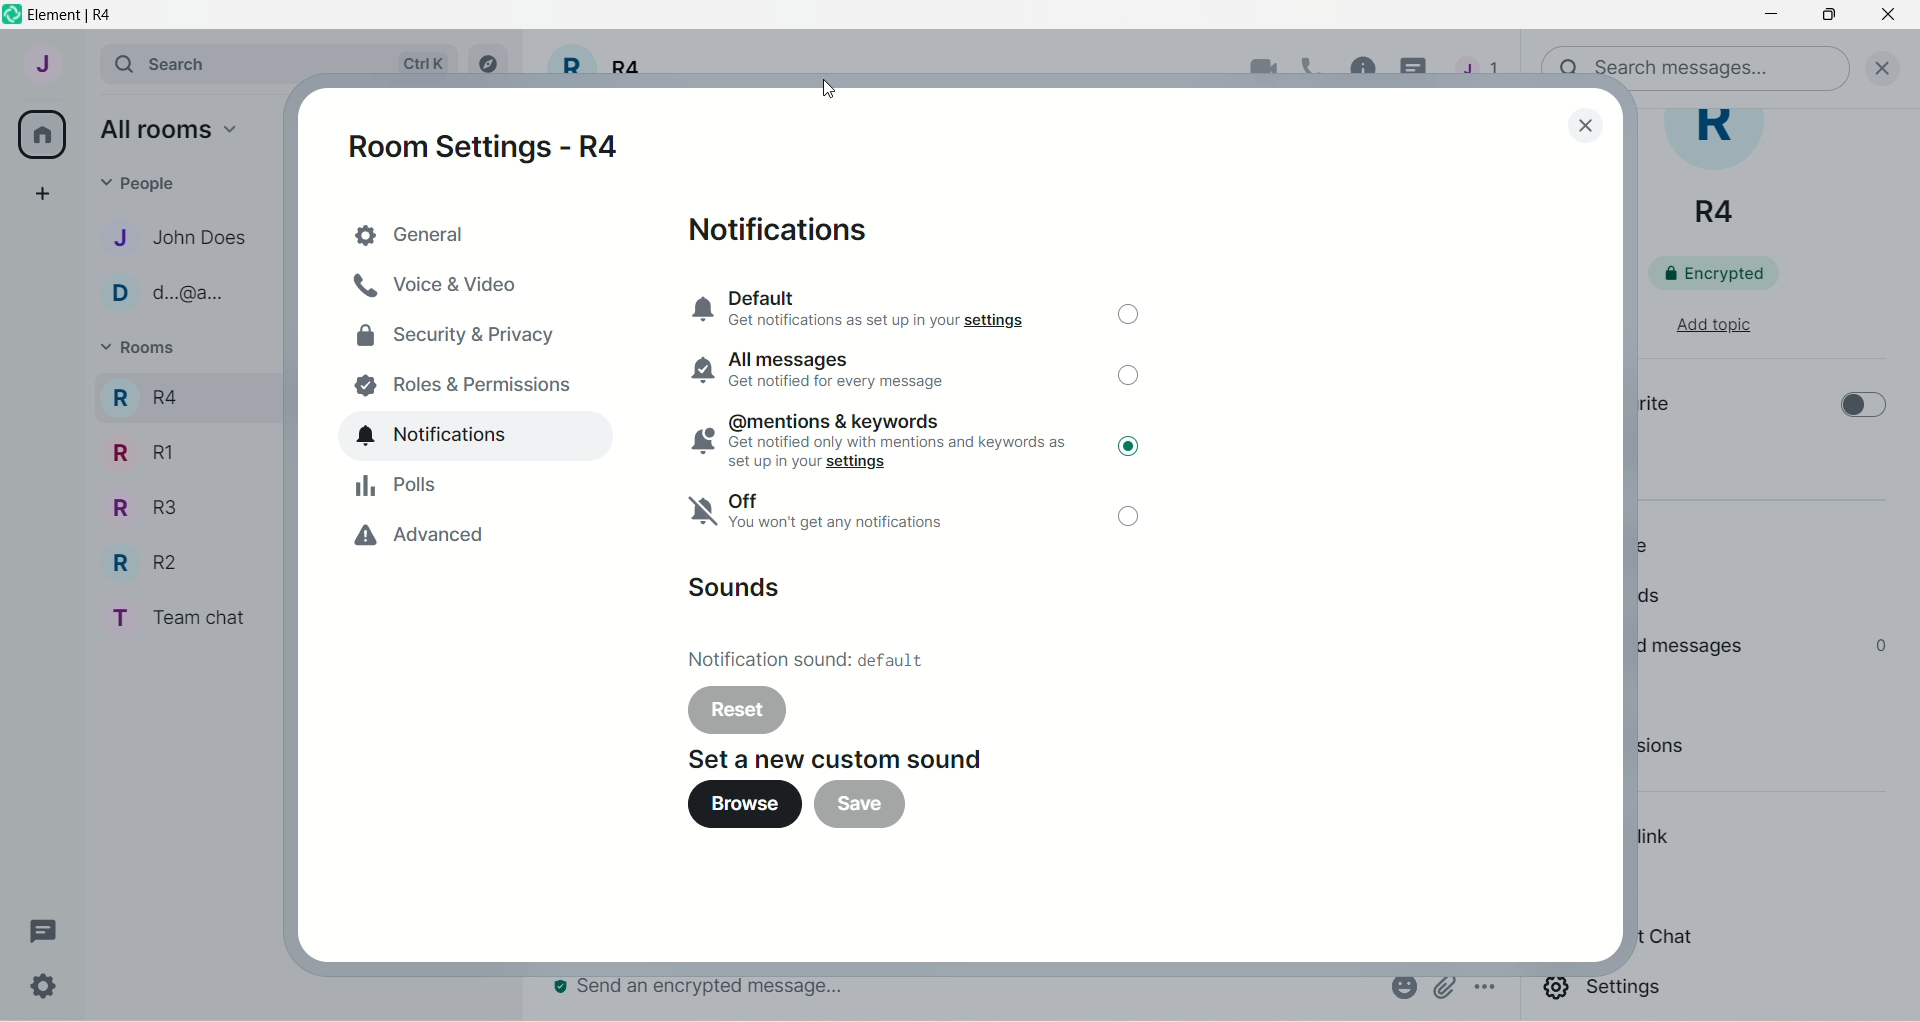  What do you see at coordinates (1713, 322) in the screenshot?
I see `add topic` at bounding box center [1713, 322].